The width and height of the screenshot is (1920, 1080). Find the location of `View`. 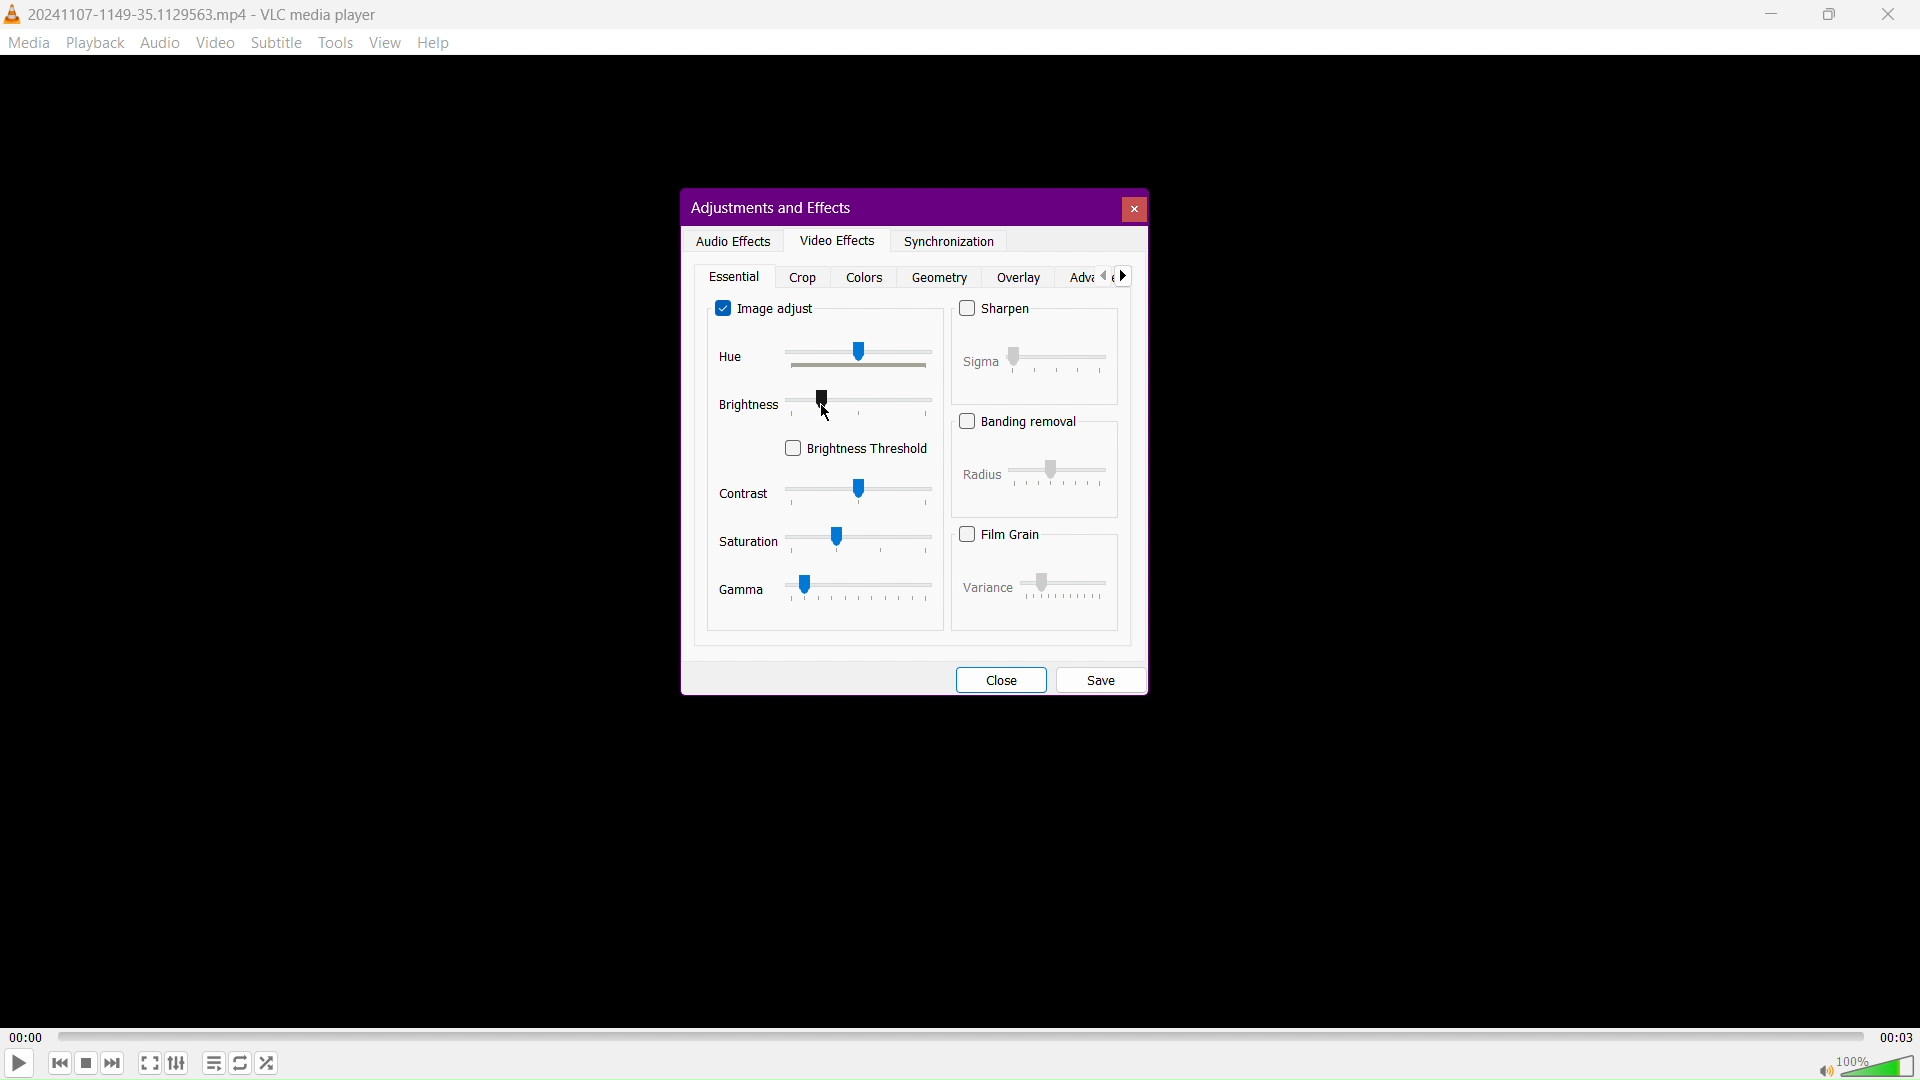

View is located at coordinates (391, 42).